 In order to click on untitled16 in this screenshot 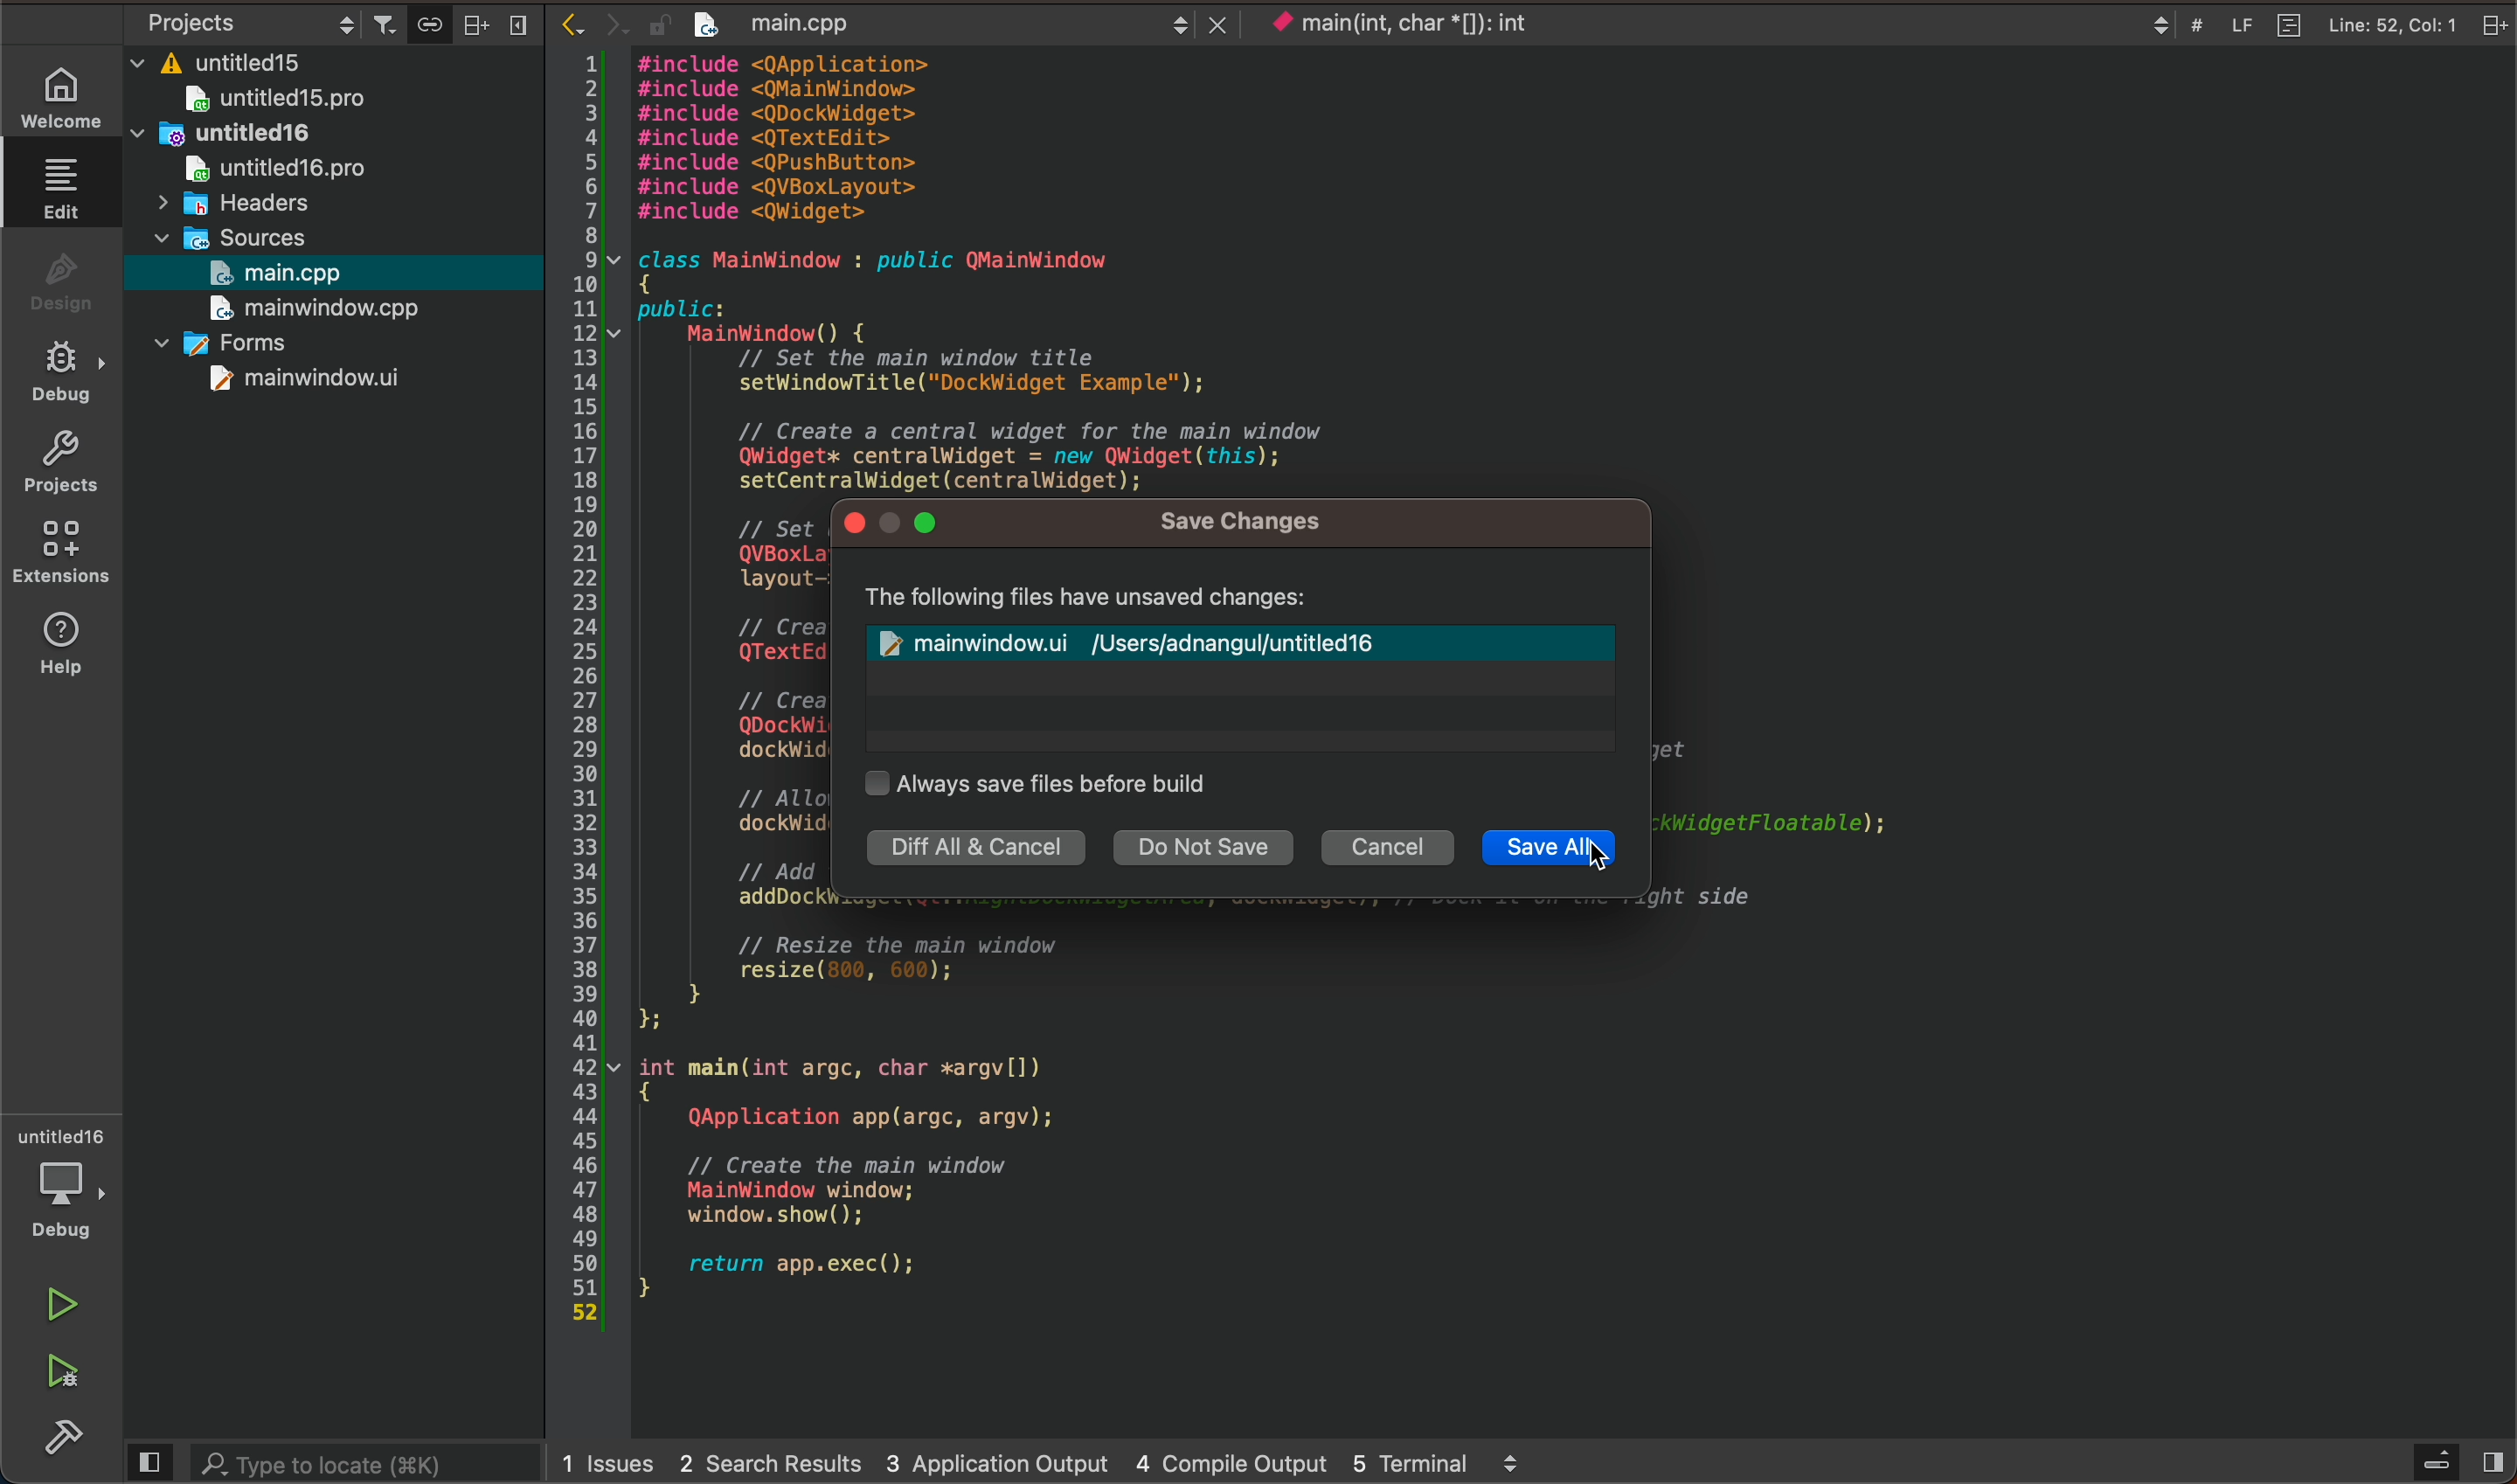, I will do `click(229, 132)`.